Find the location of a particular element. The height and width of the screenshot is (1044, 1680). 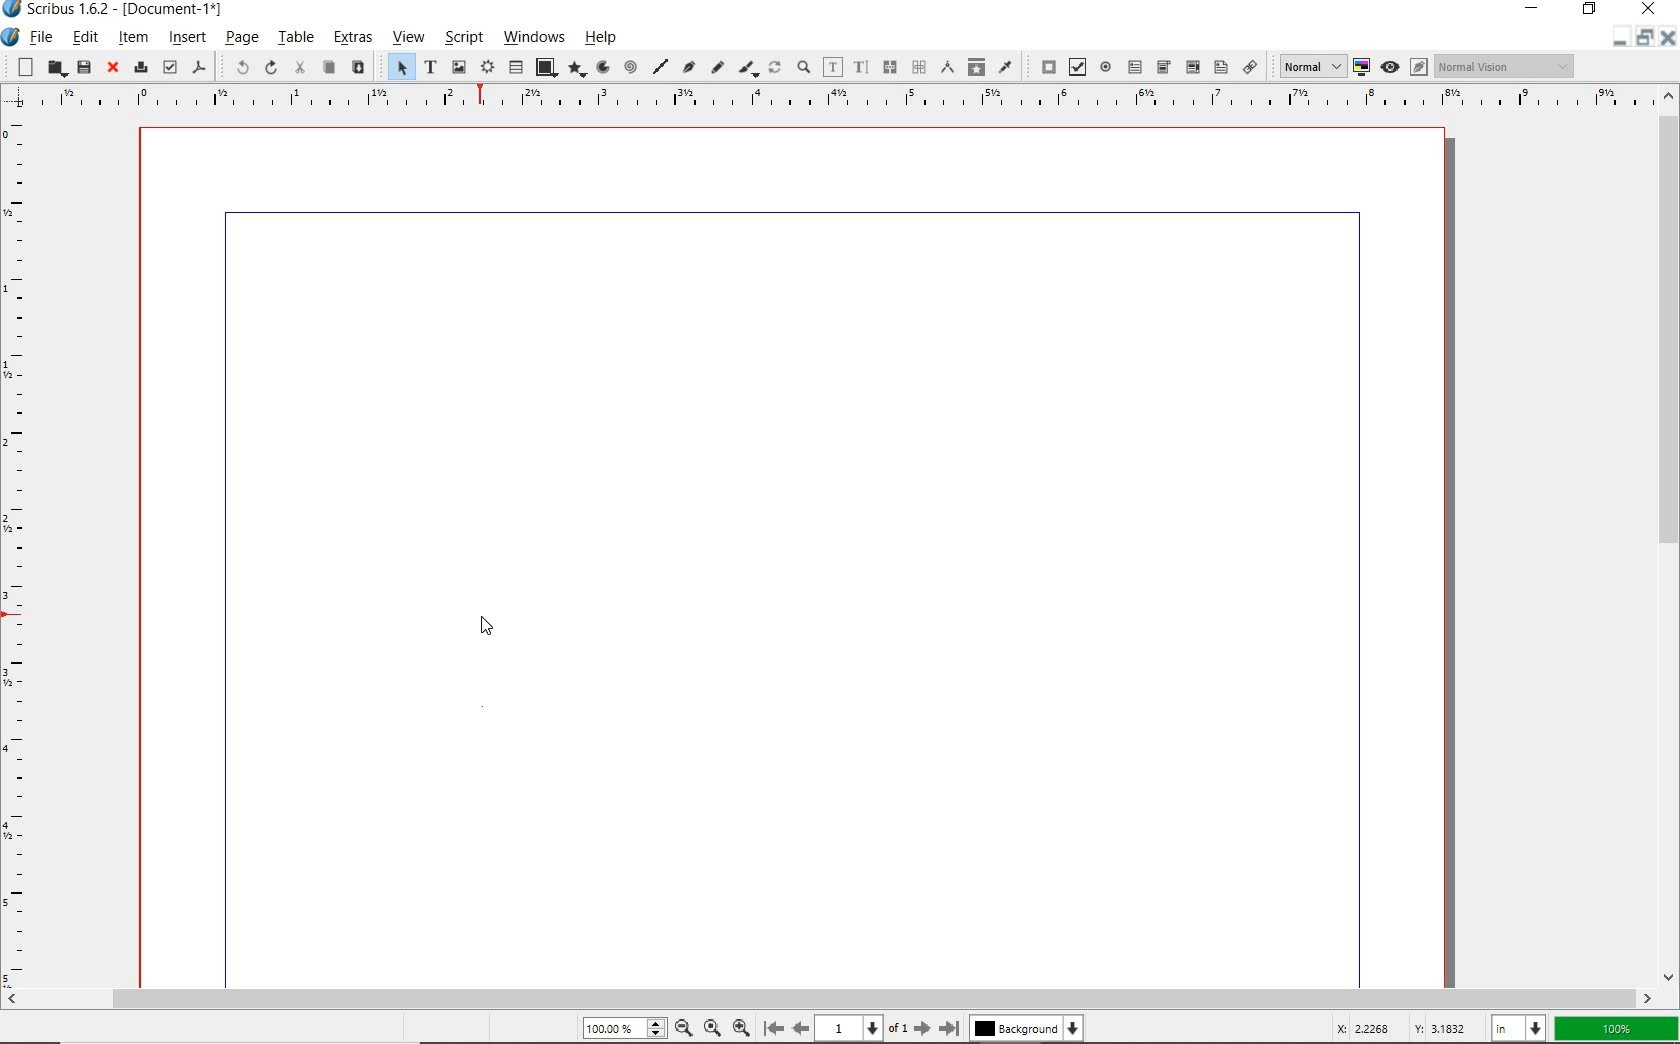

Last page is located at coordinates (946, 1028).